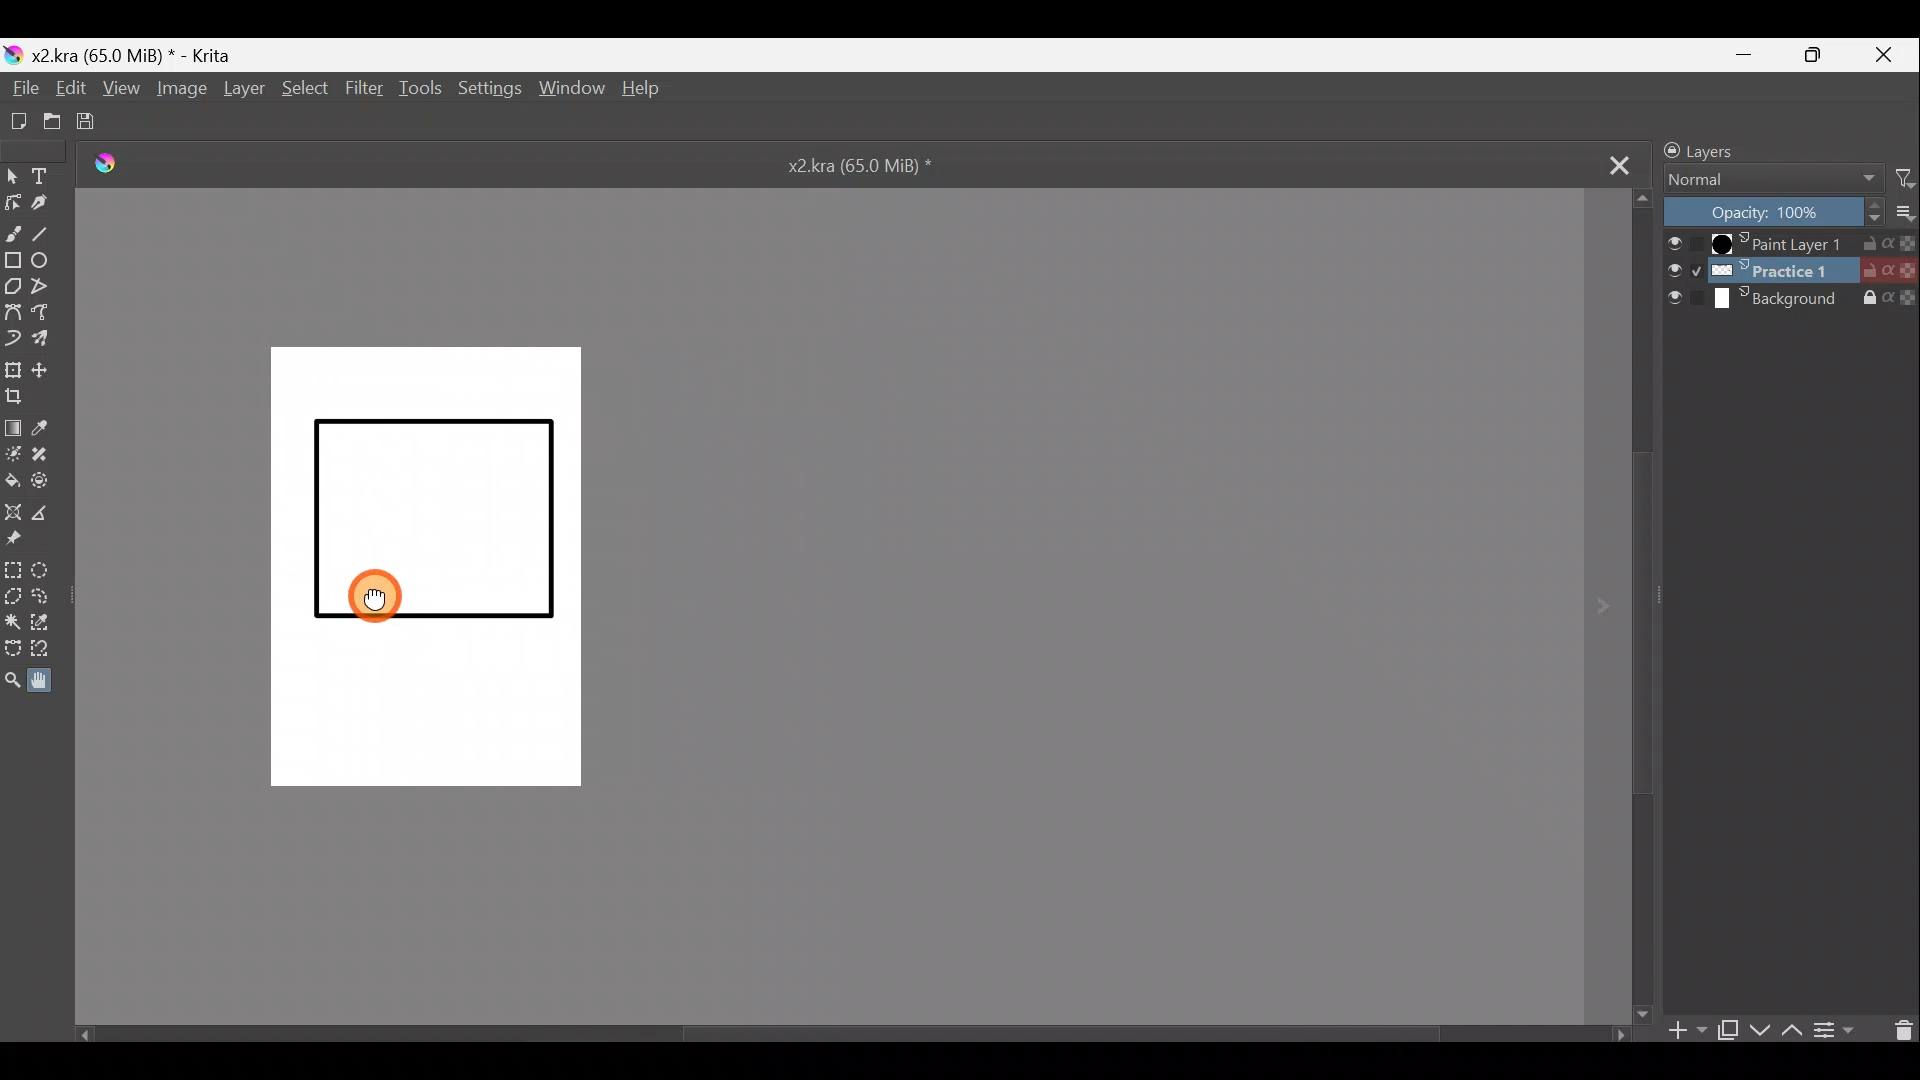 The image size is (1920, 1080). I want to click on Lock/unlock docker, so click(1666, 149).